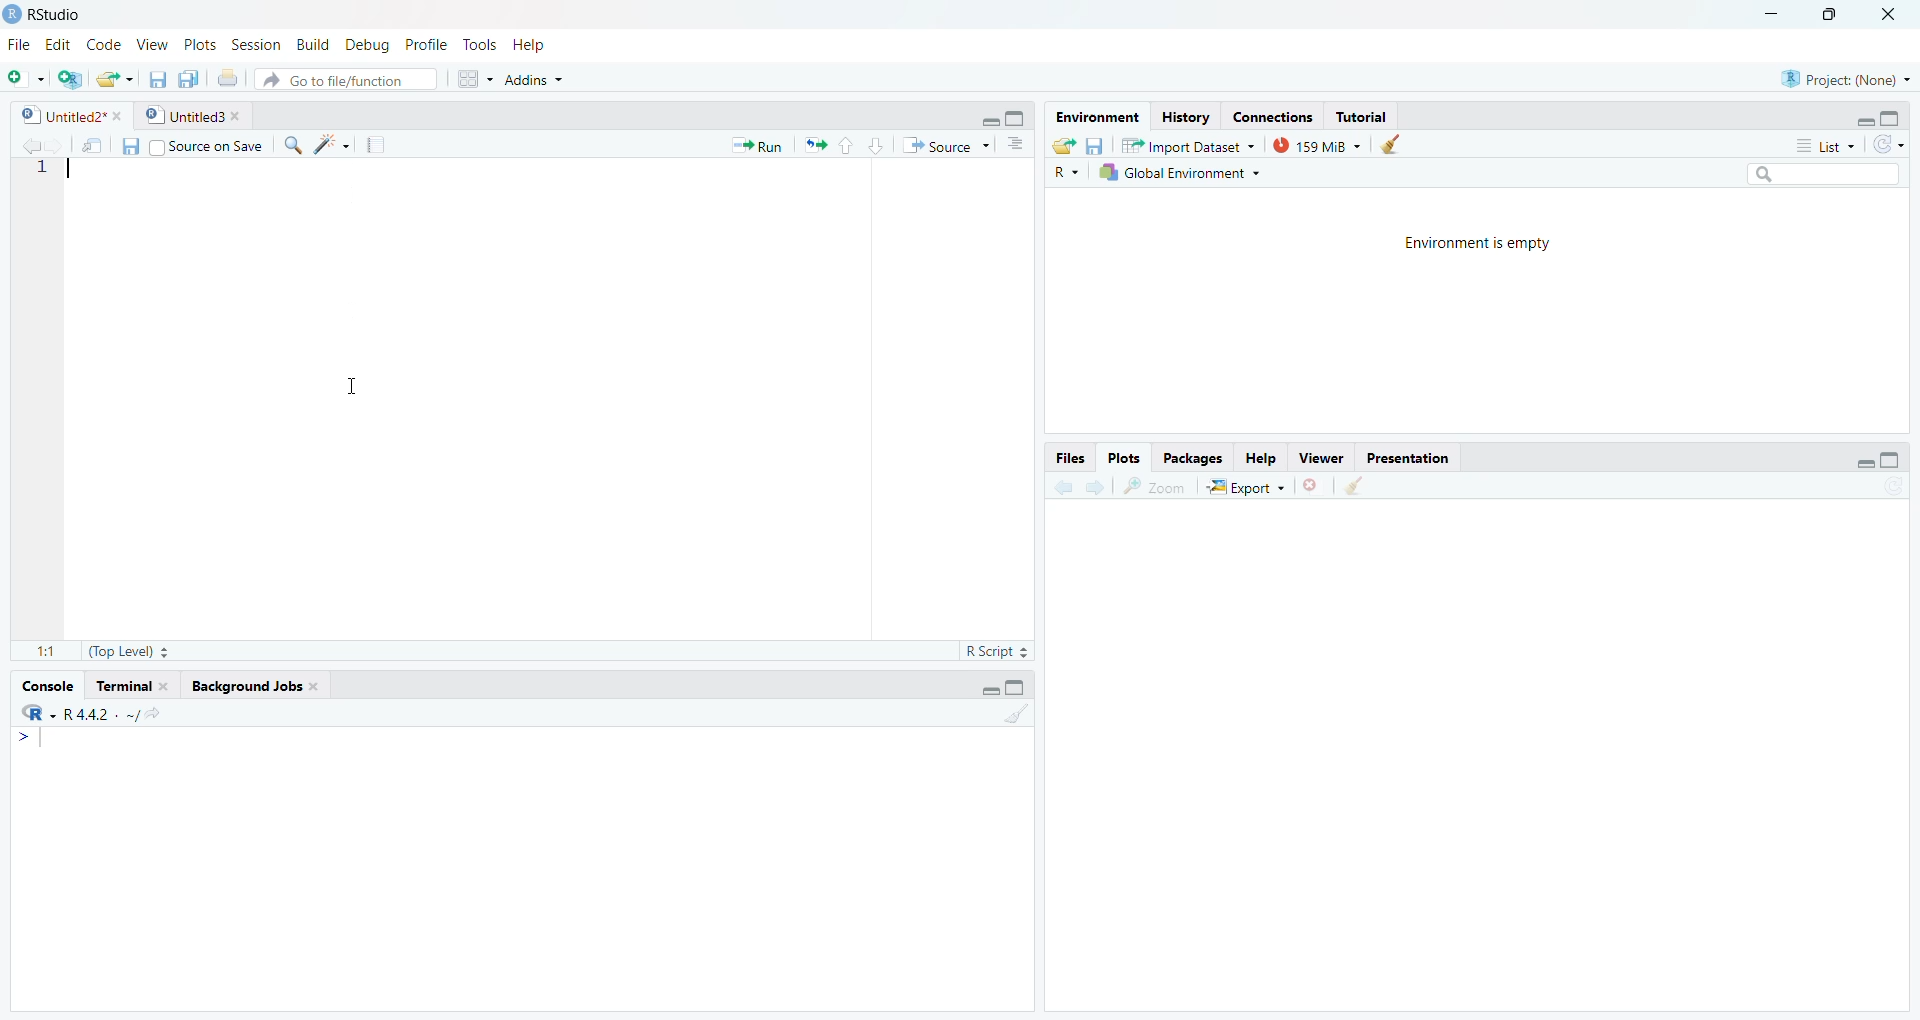 The width and height of the screenshot is (1920, 1020). Describe the element at coordinates (845, 144) in the screenshot. I see `Up` at that location.